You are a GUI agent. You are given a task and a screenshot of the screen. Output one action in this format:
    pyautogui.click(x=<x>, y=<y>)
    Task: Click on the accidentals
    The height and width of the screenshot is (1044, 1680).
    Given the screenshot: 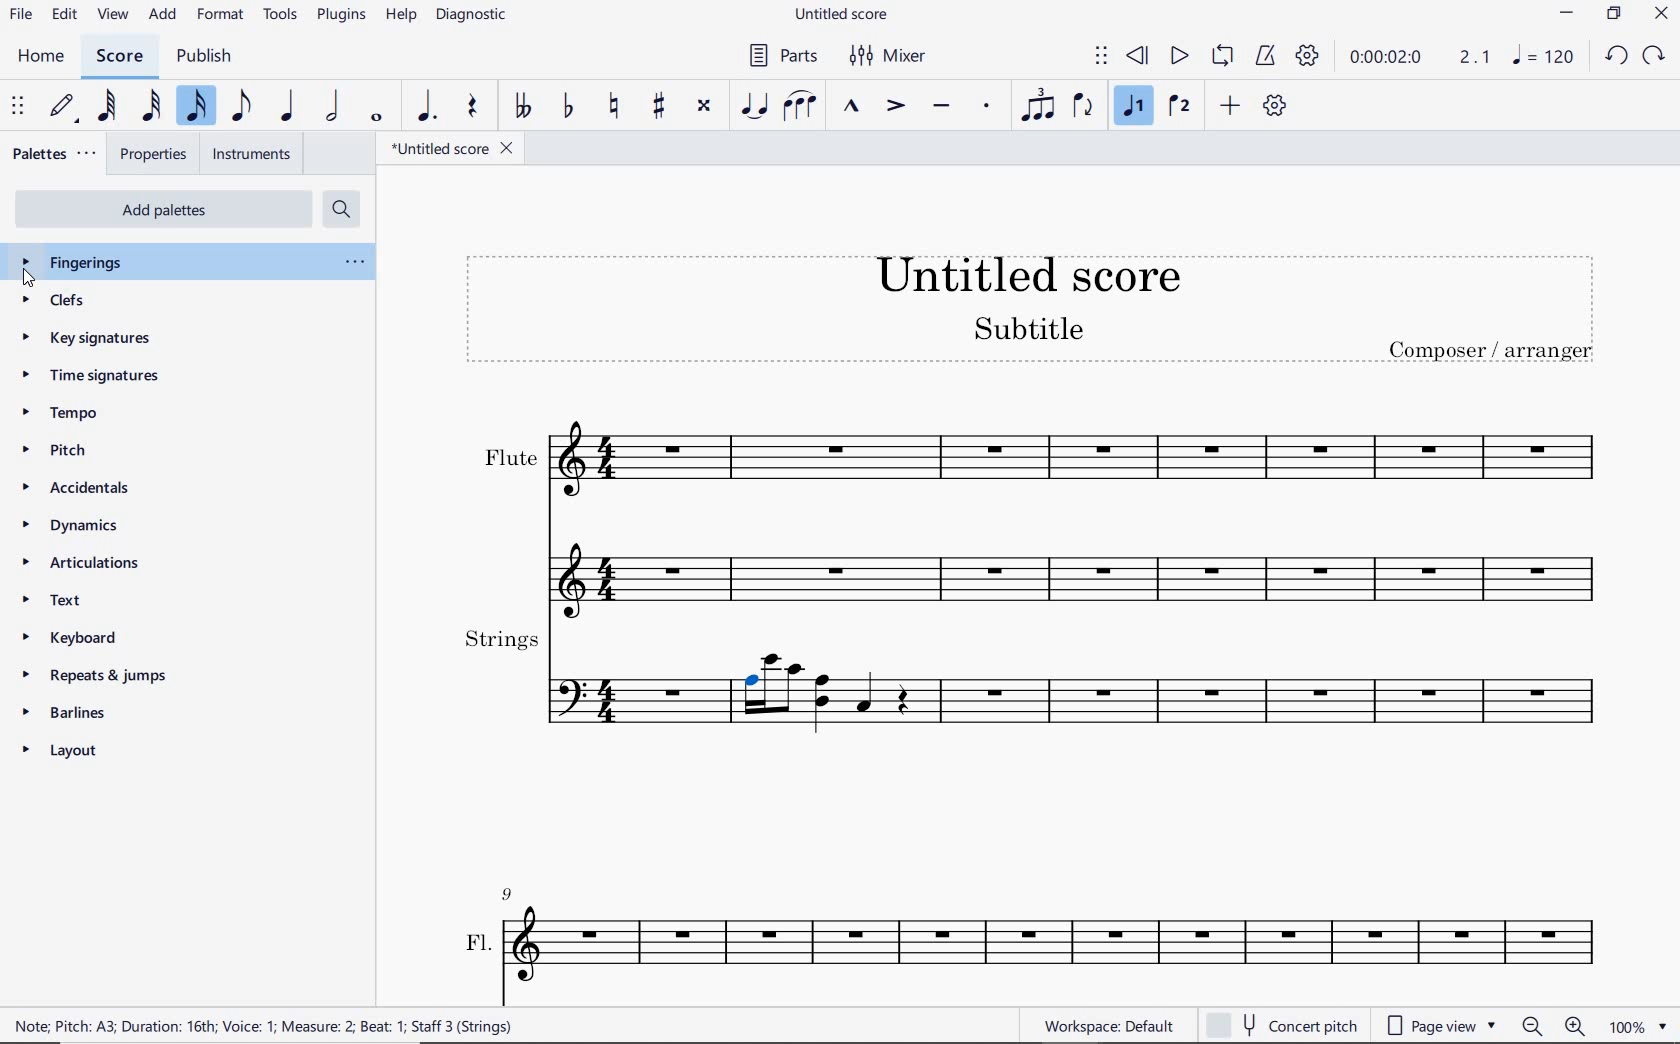 What is the action you would take?
    pyautogui.click(x=81, y=486)
    